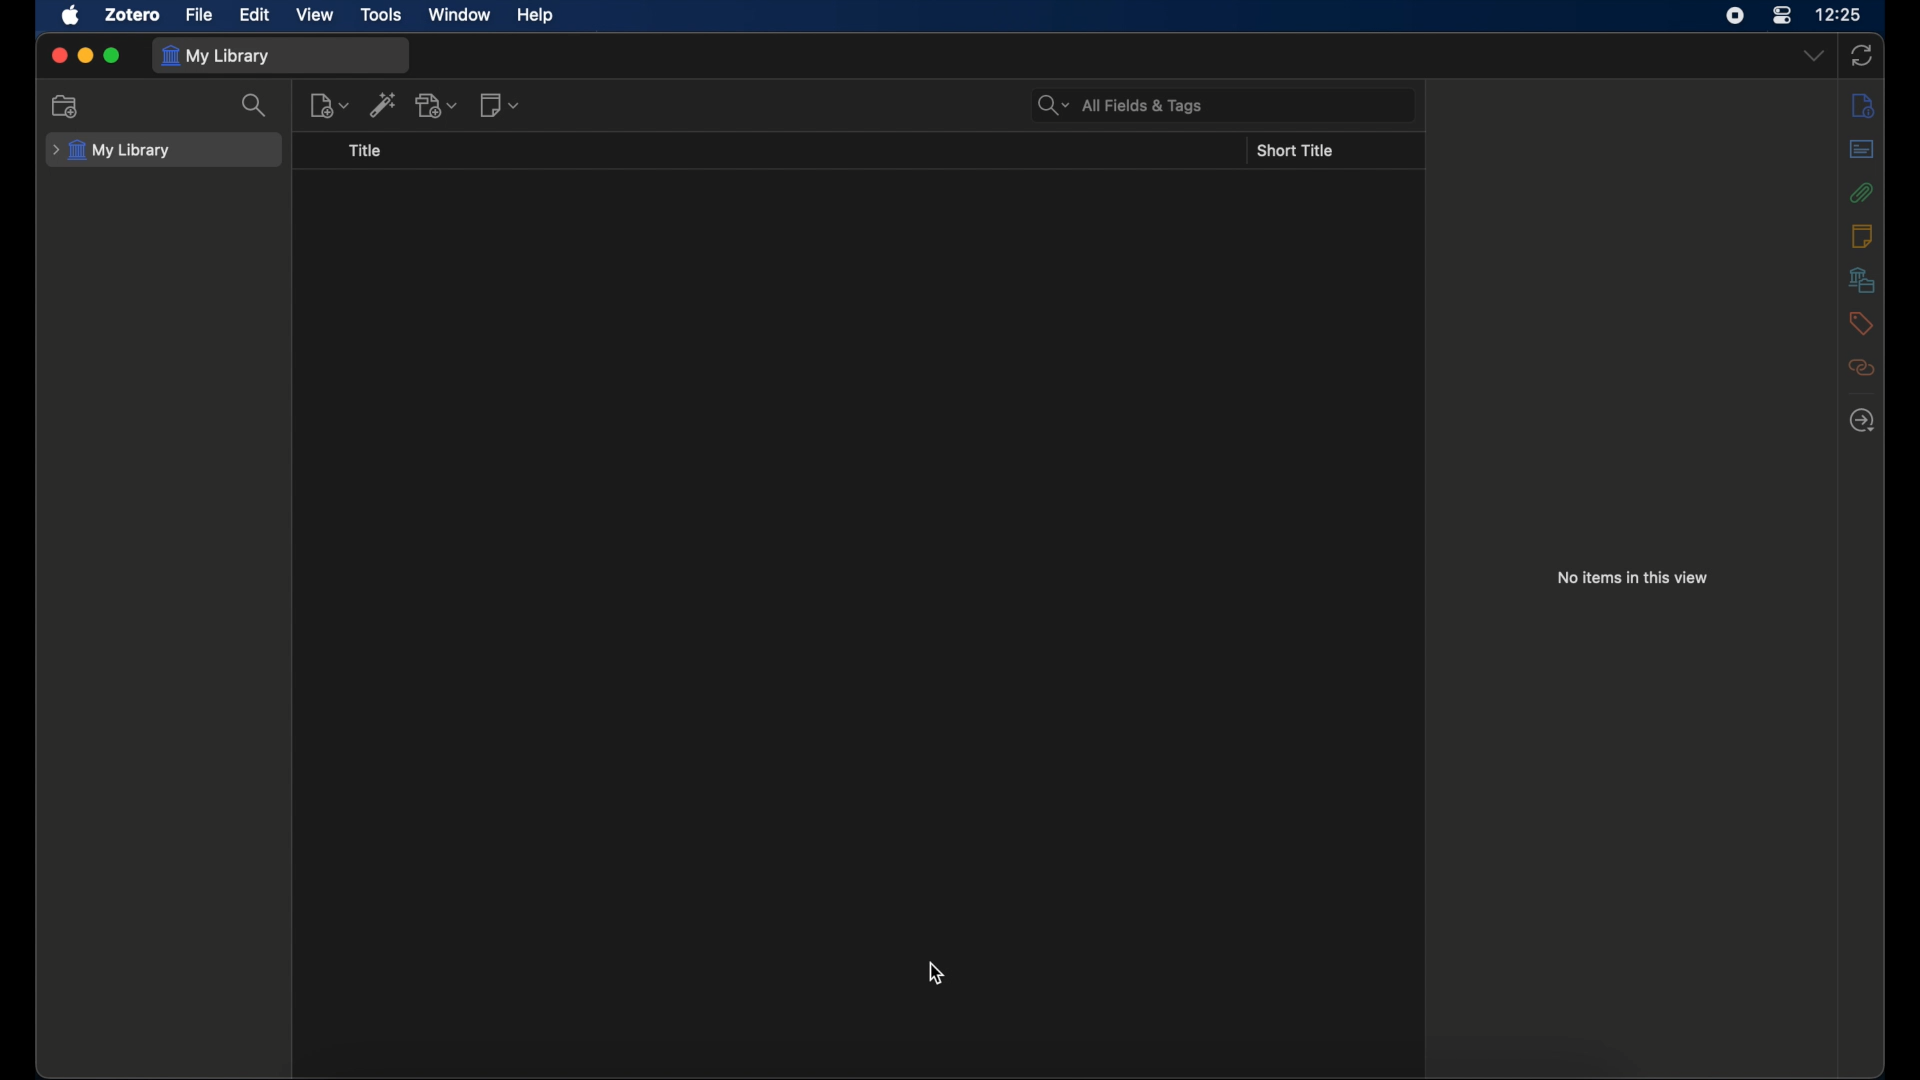 This screenshot has width=1920, height=1080. I want to click on libraries, so click(1862, 280).